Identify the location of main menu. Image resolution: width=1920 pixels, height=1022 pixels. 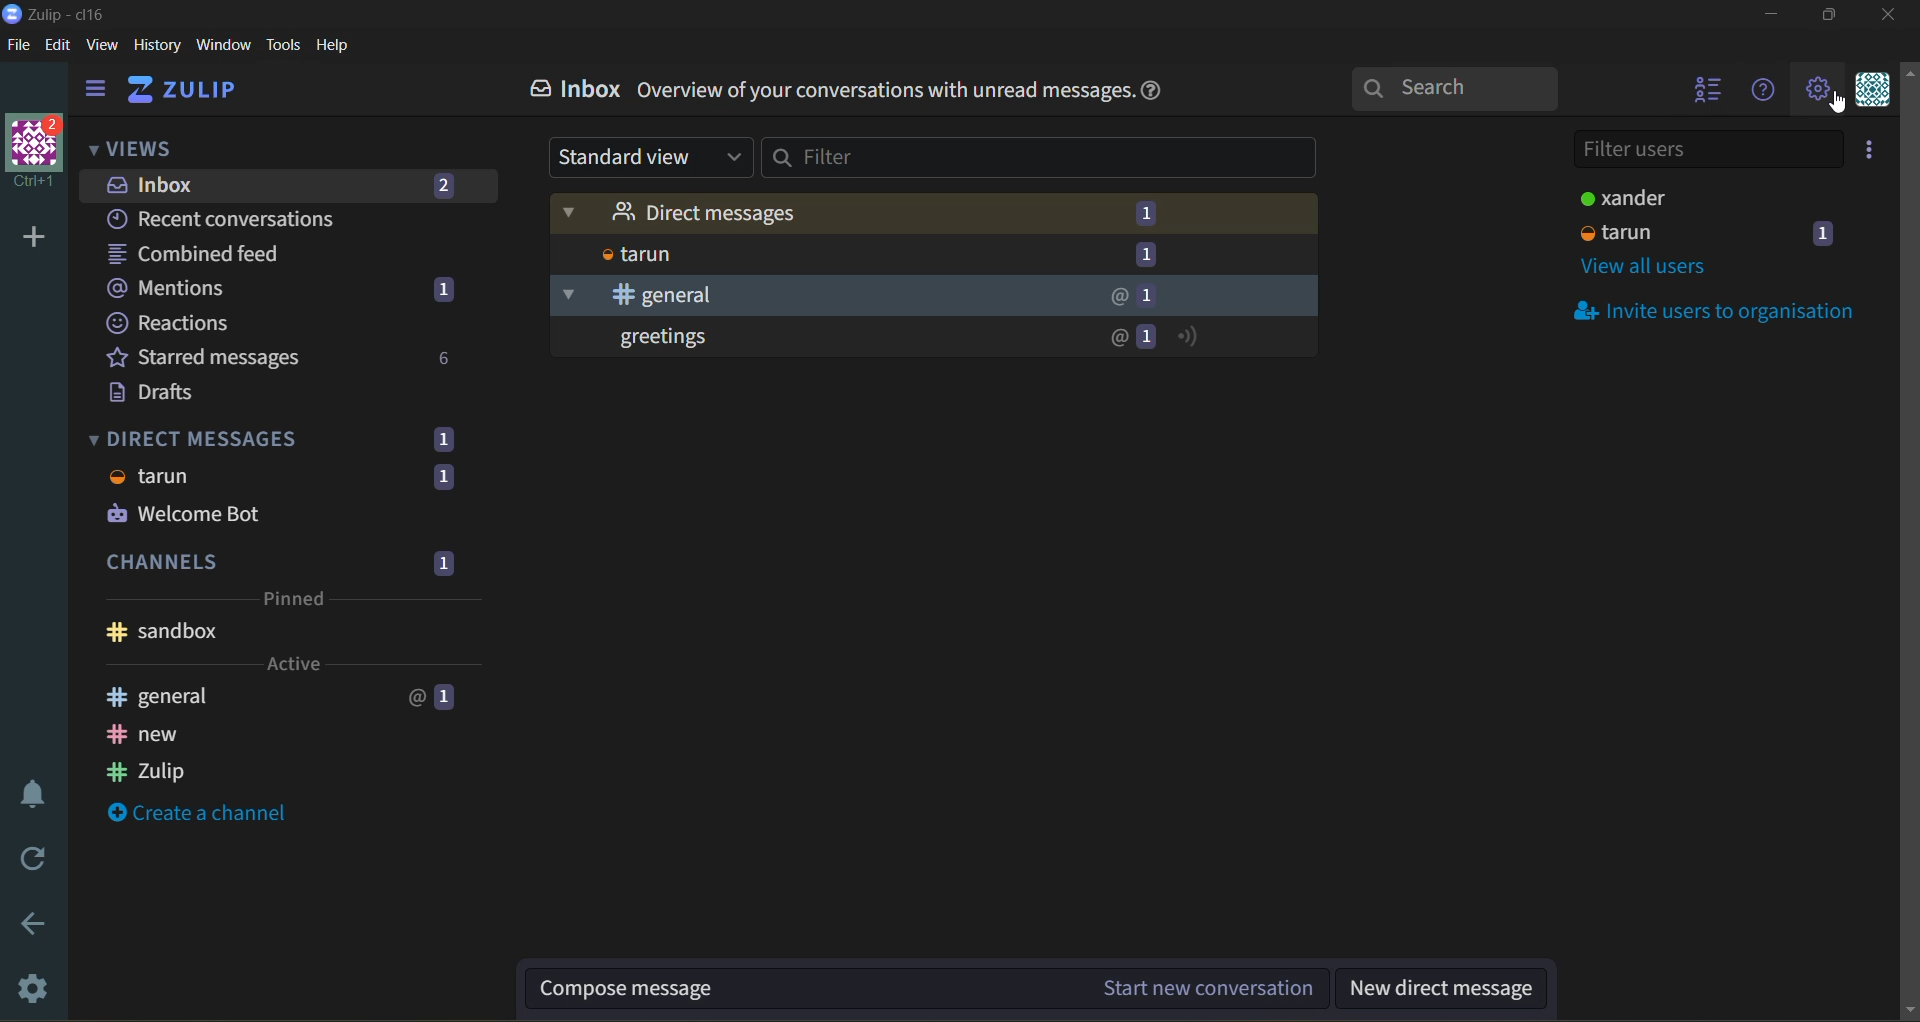
(1822, 89).